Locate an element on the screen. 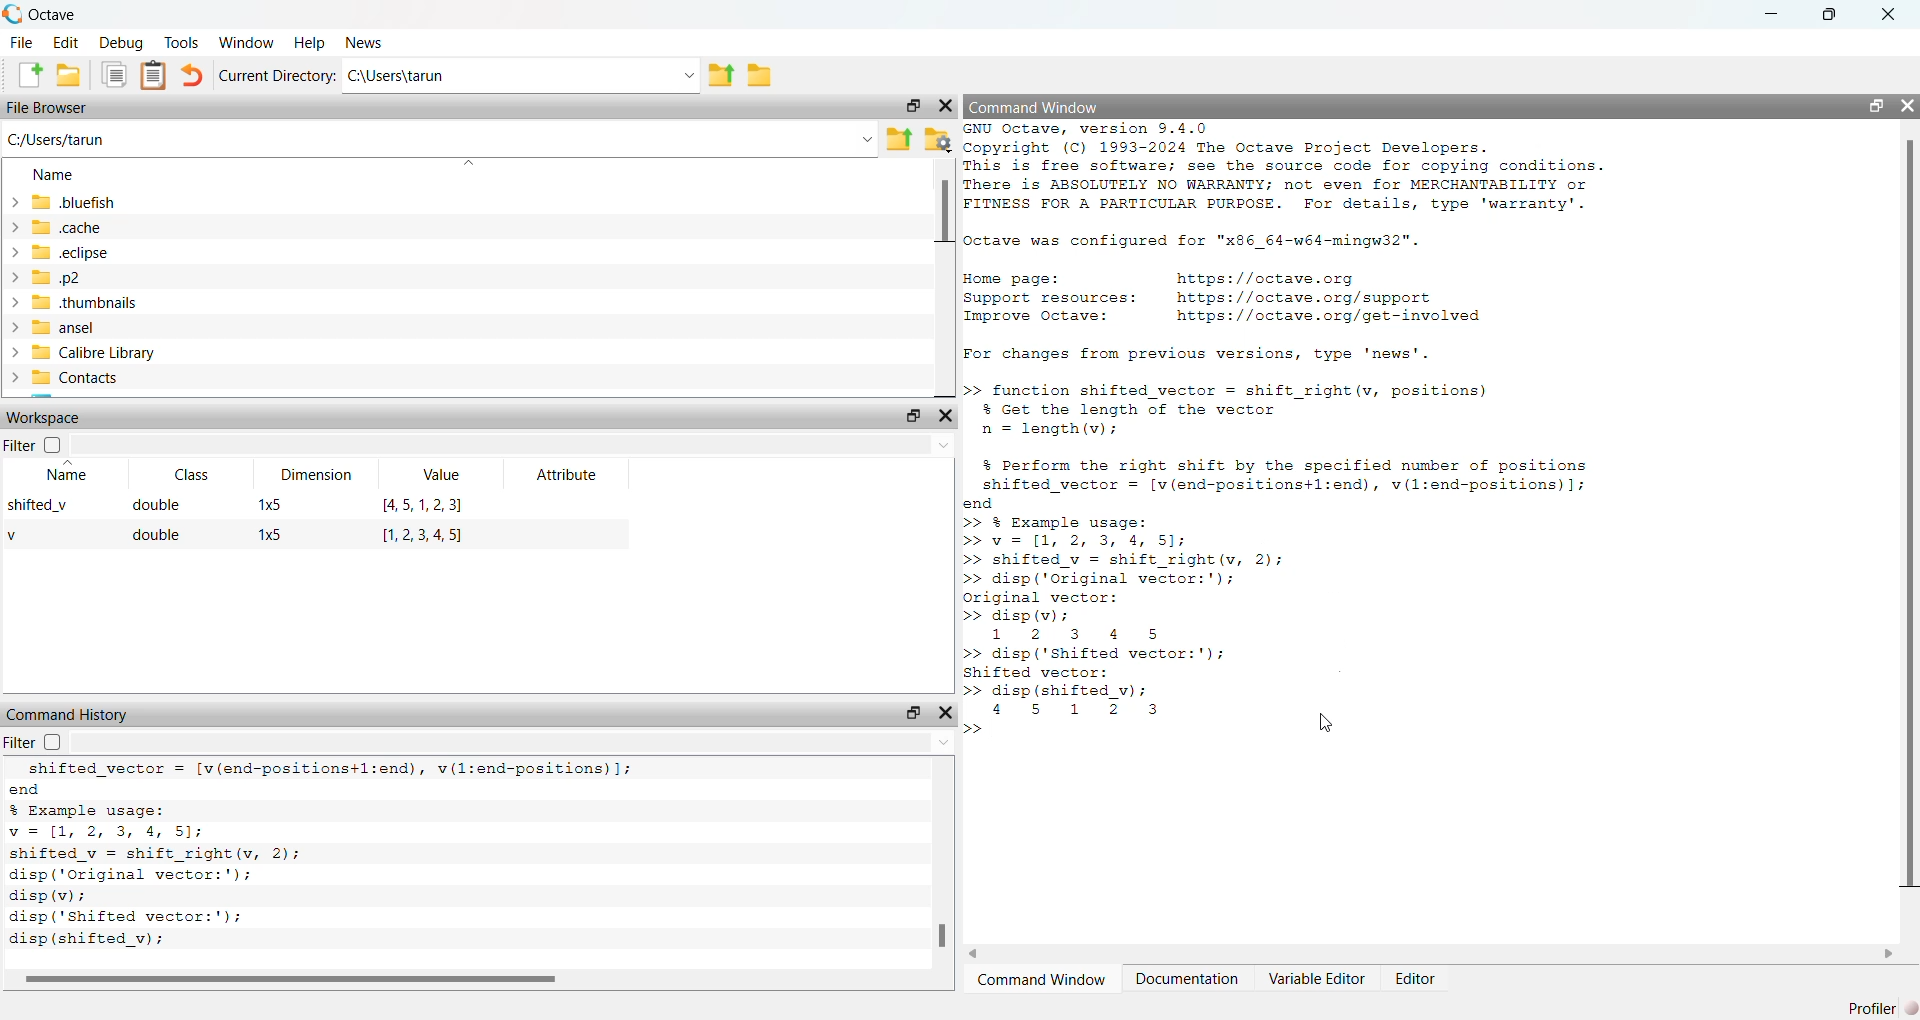  news is located at coordinates (364, 45).